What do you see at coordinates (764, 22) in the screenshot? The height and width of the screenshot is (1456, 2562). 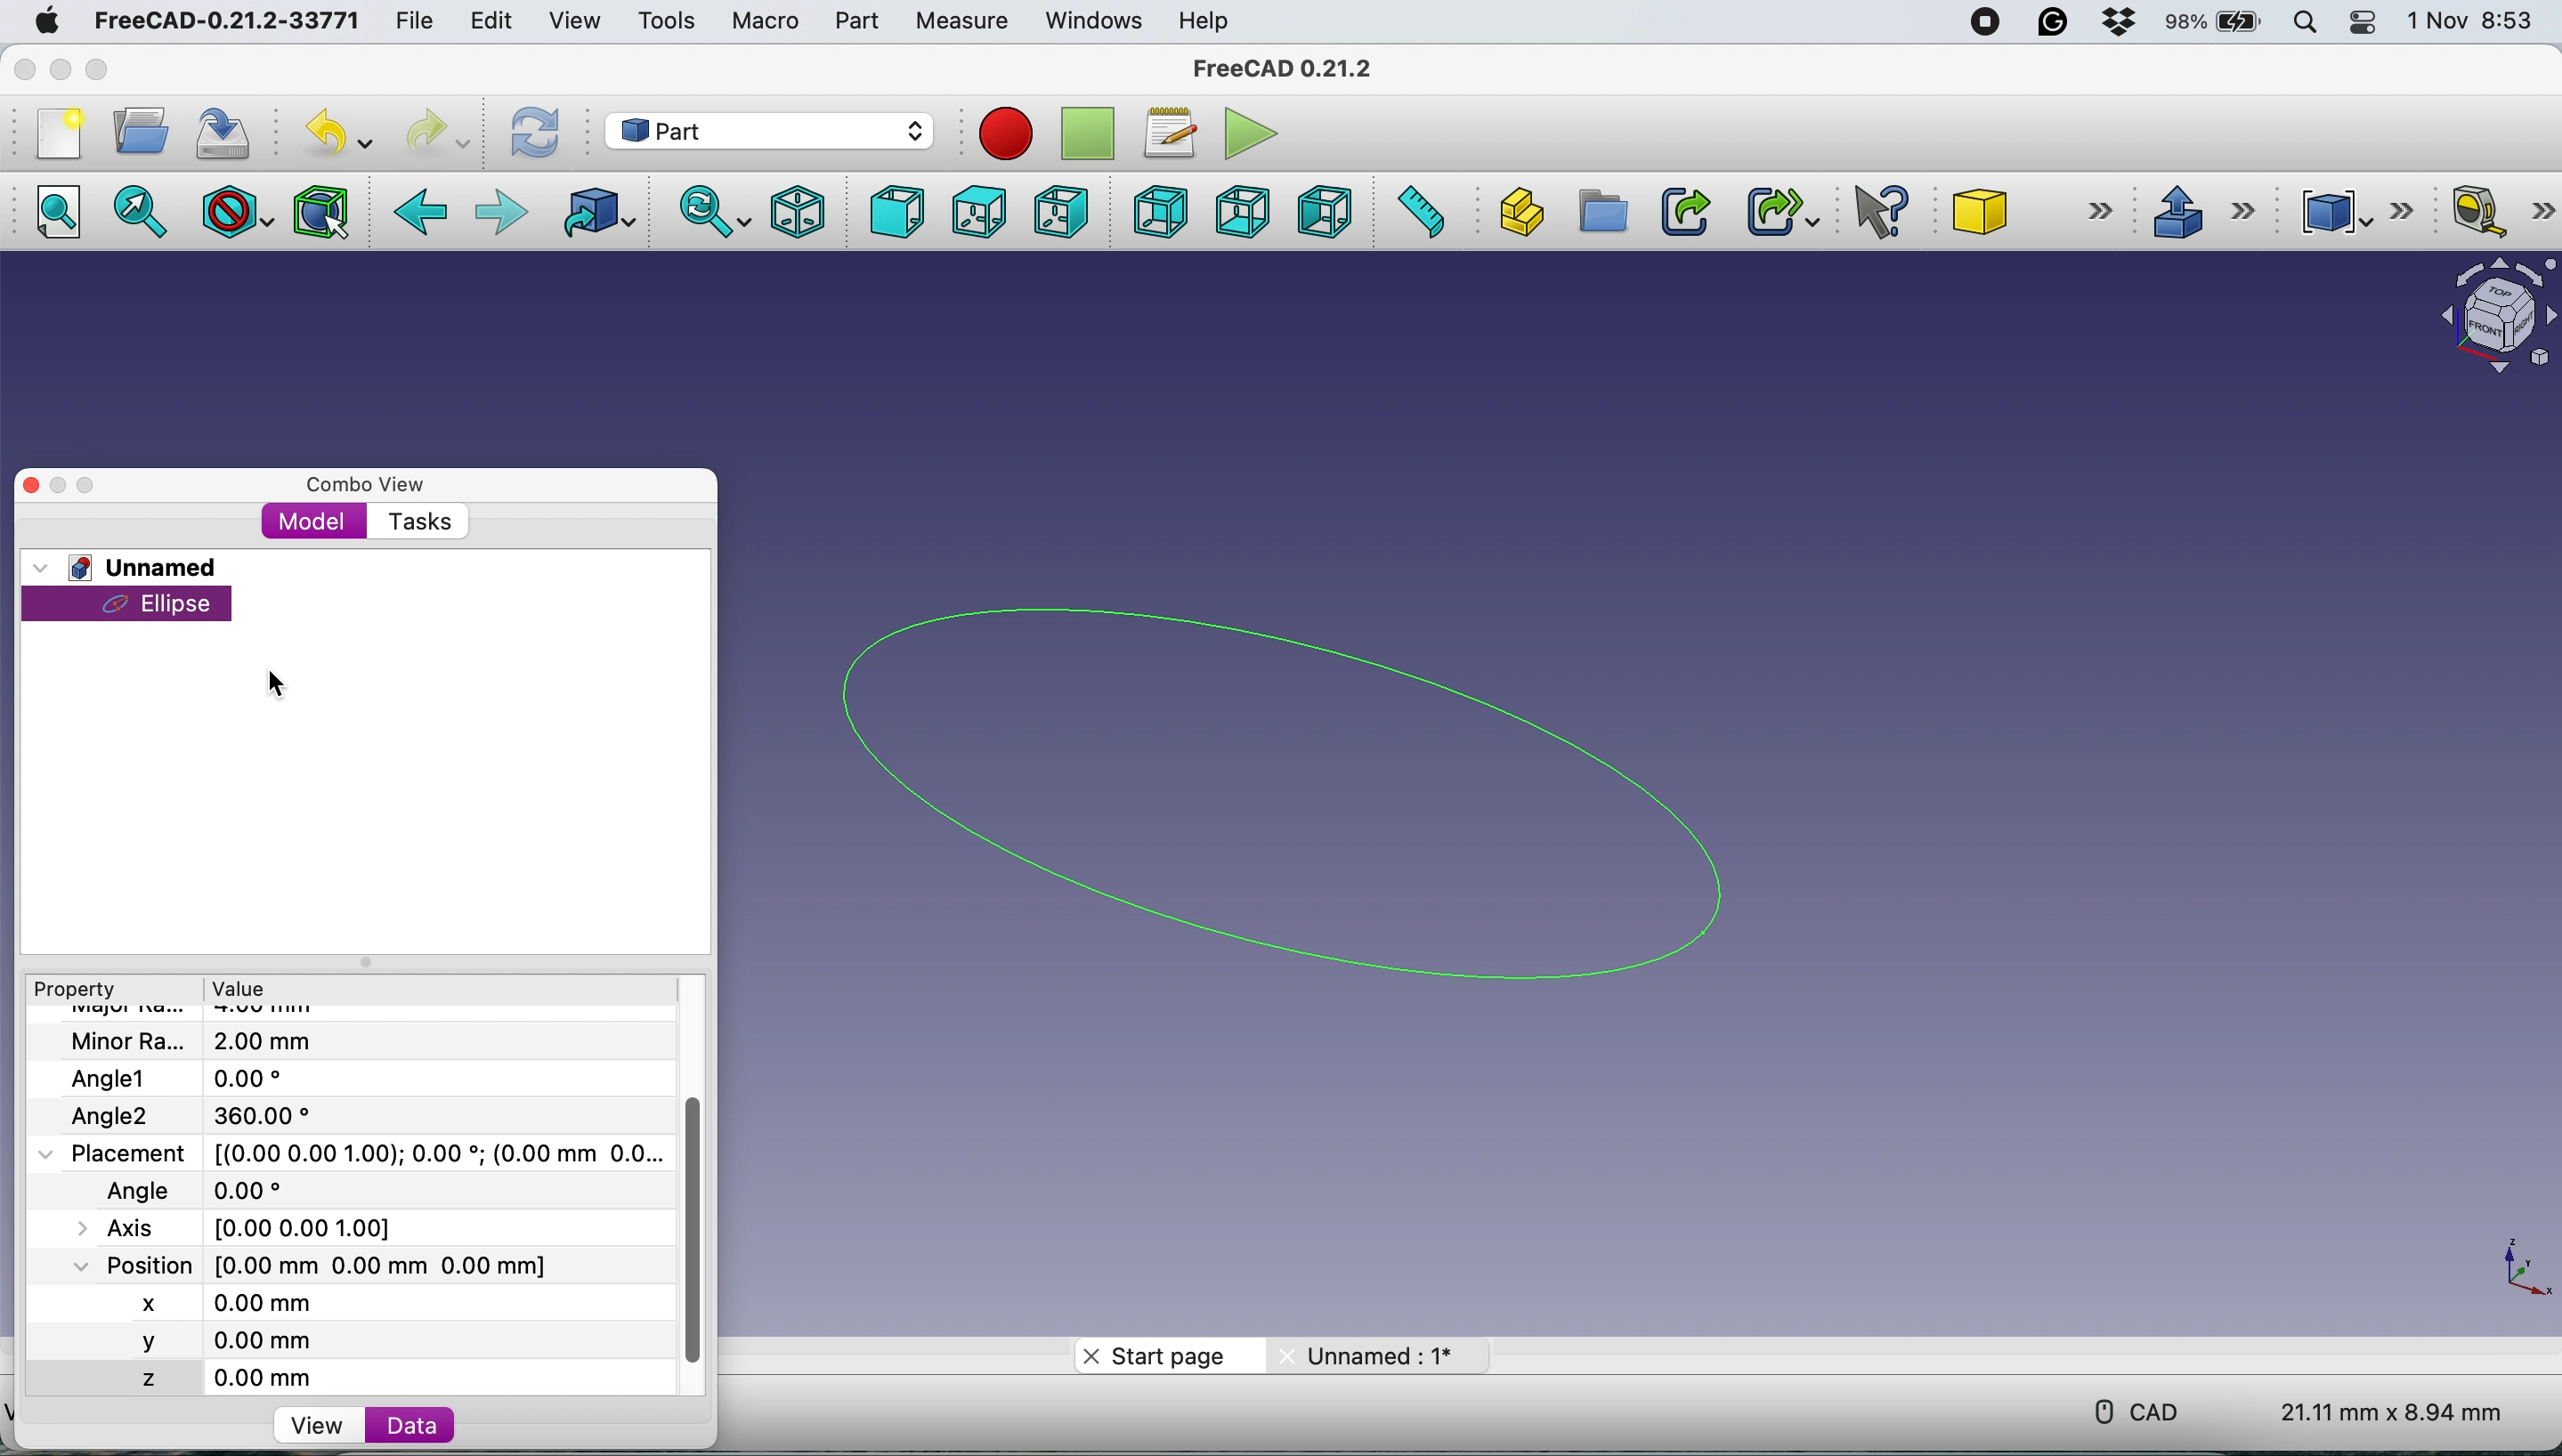 I see `macro` at bounding box center [764, 22].